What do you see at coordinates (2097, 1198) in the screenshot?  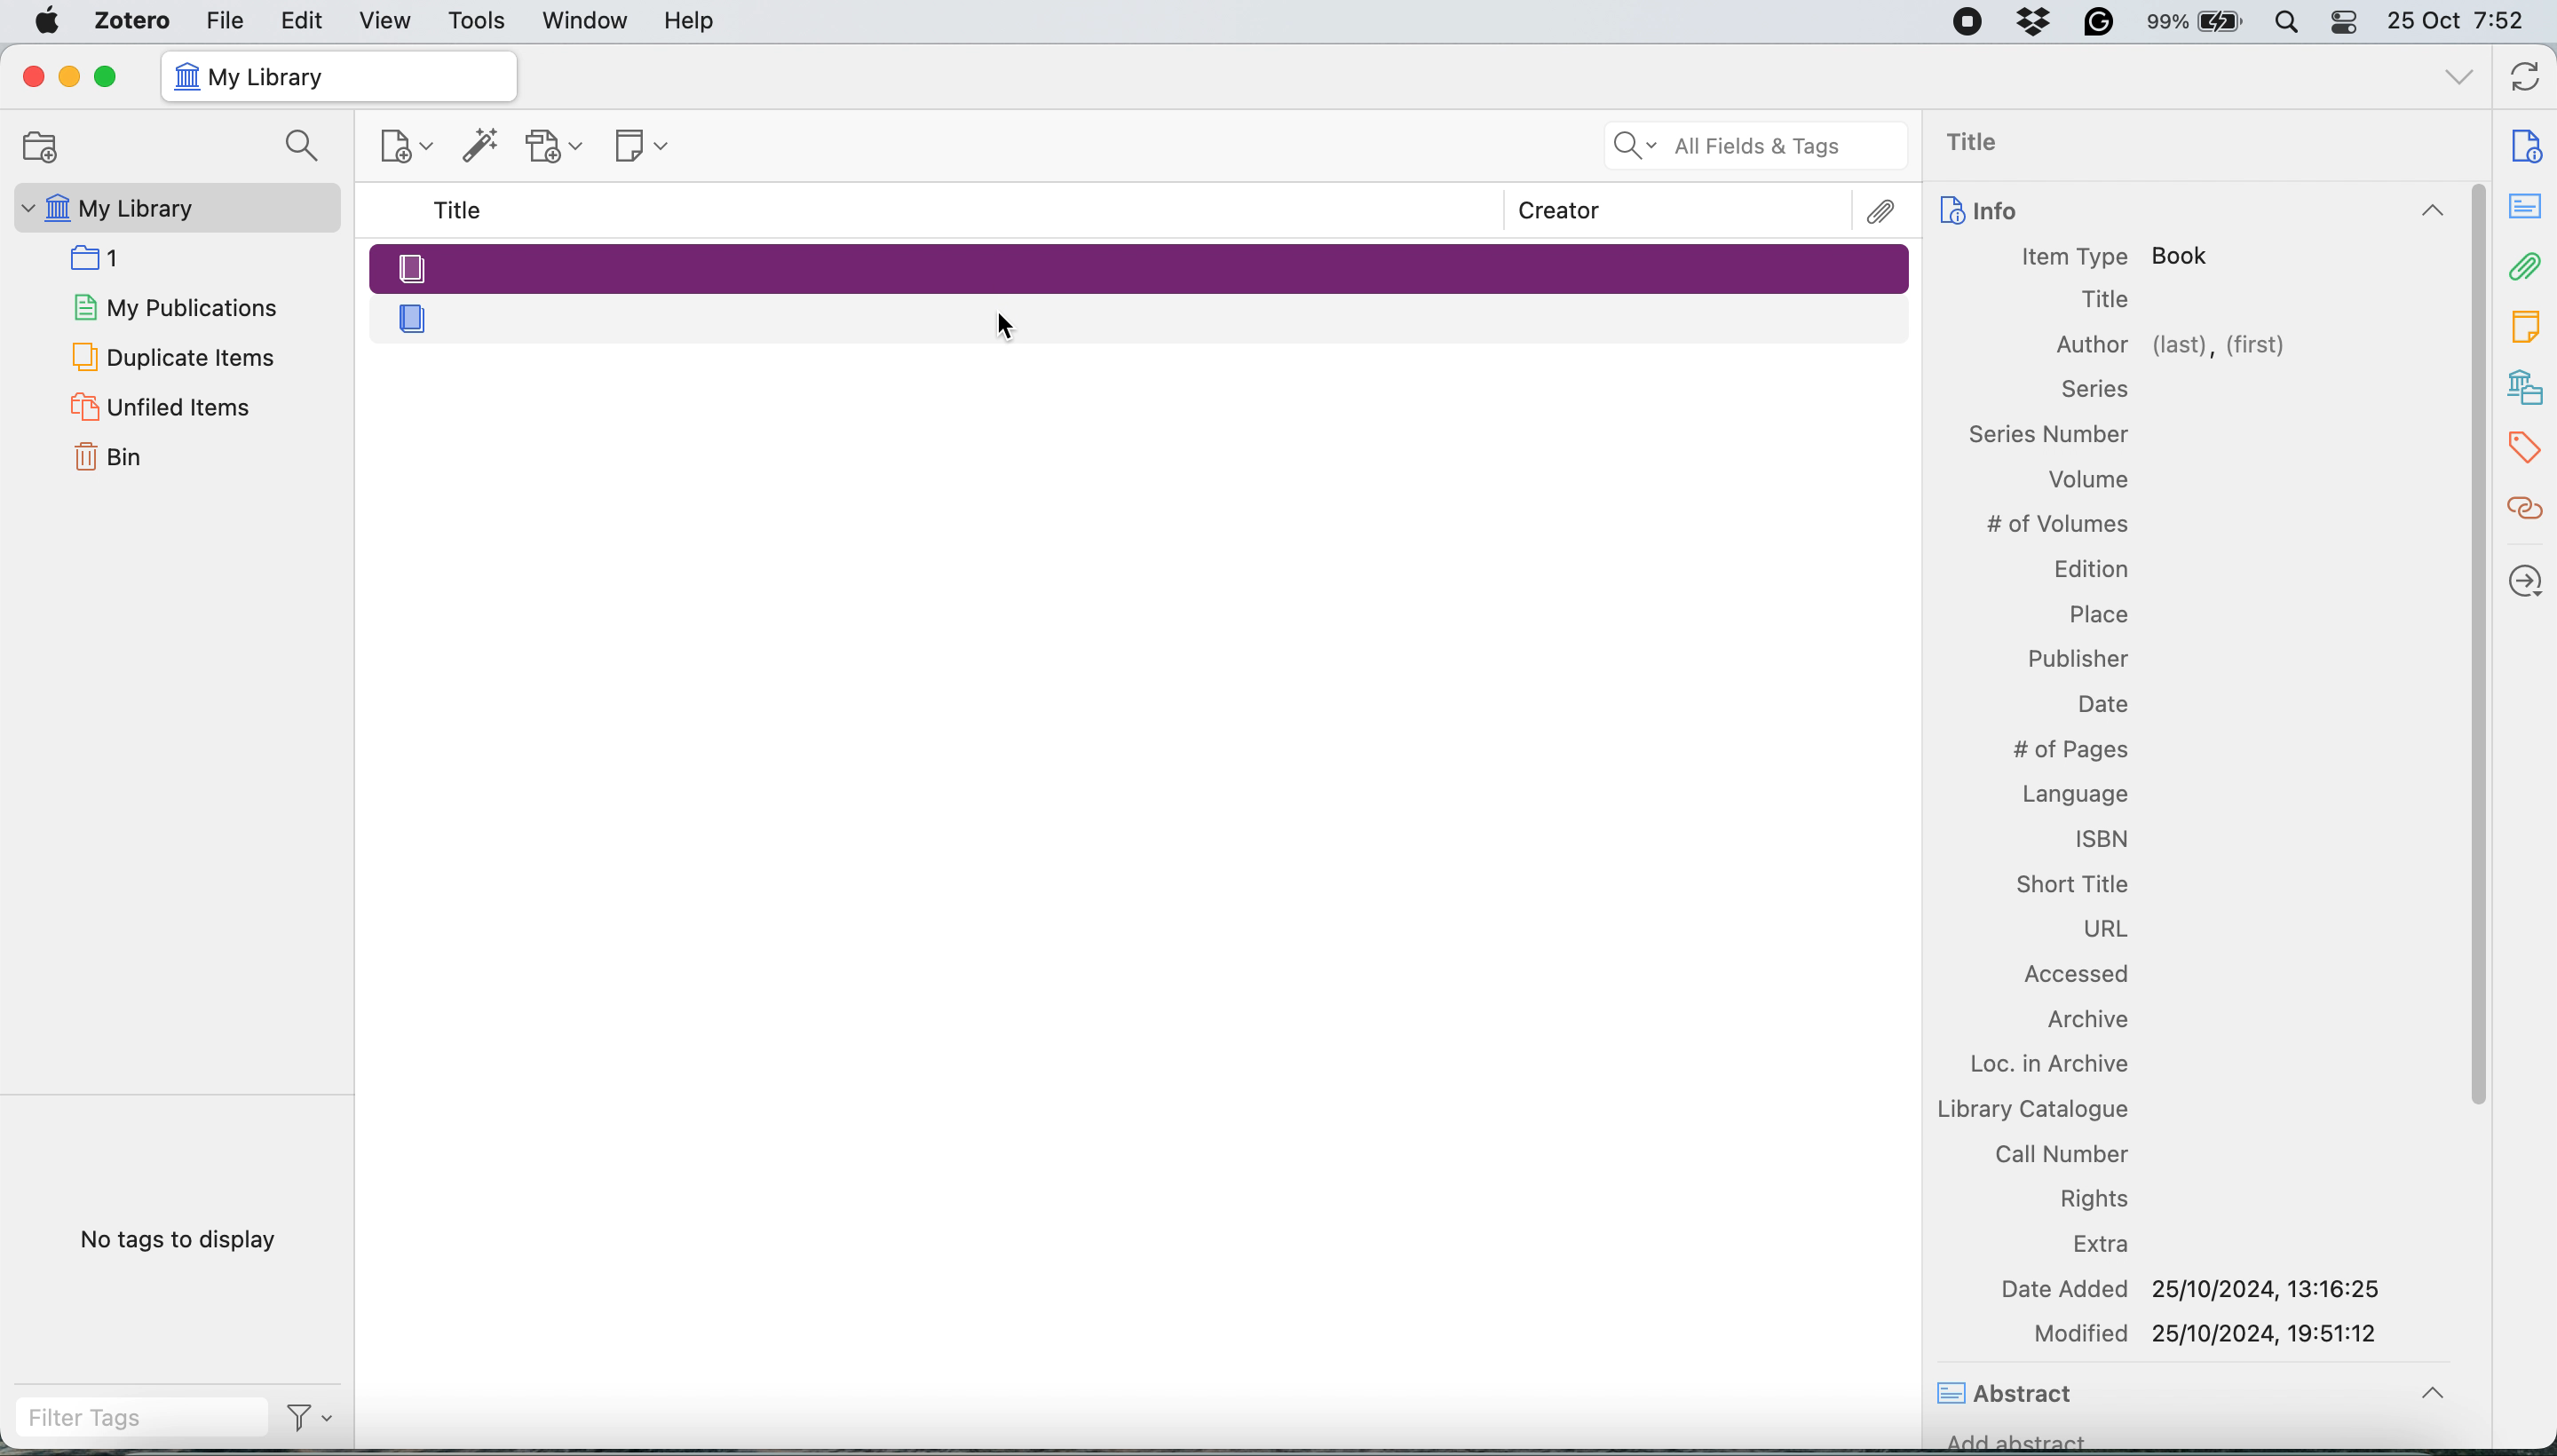 I see `Rights` at bounding box center [2097, 1198].